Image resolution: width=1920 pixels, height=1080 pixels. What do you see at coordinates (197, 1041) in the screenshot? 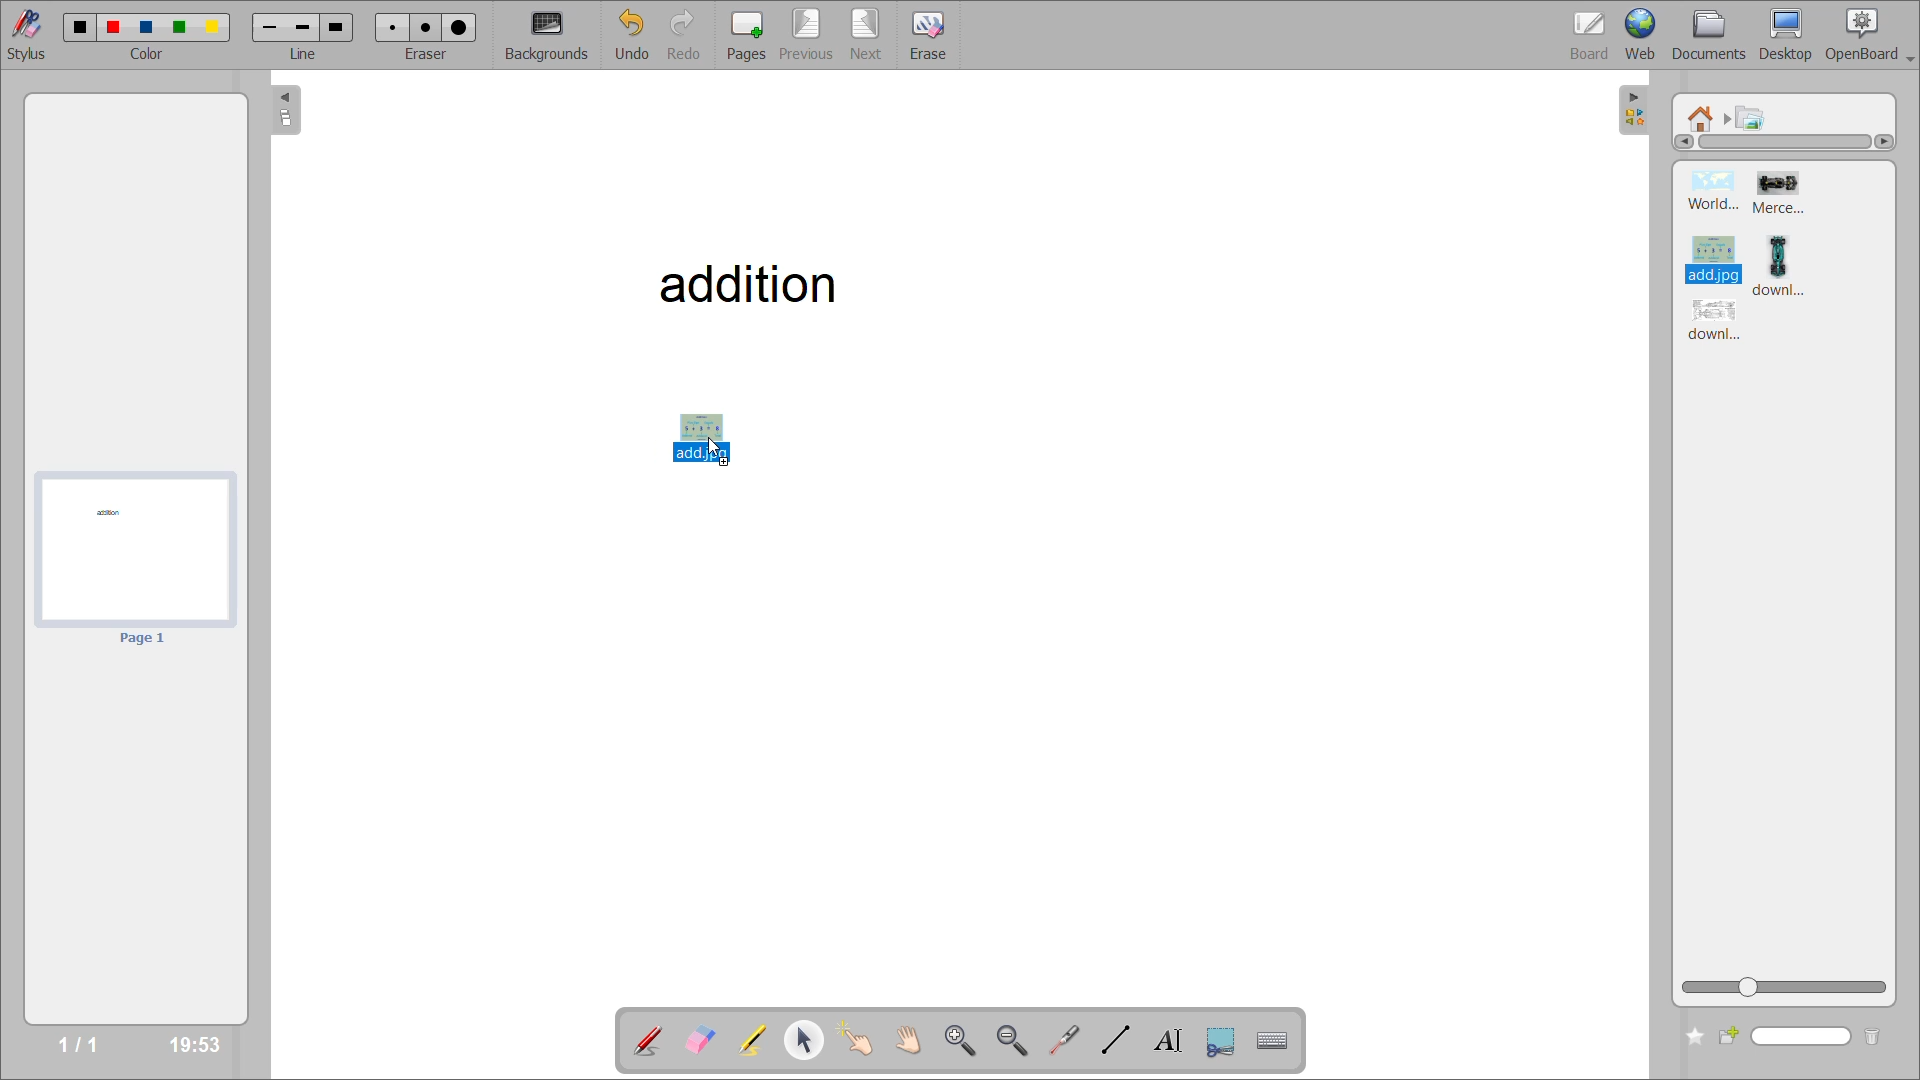
I see `timestamp` at bounding box center [197, 1041].